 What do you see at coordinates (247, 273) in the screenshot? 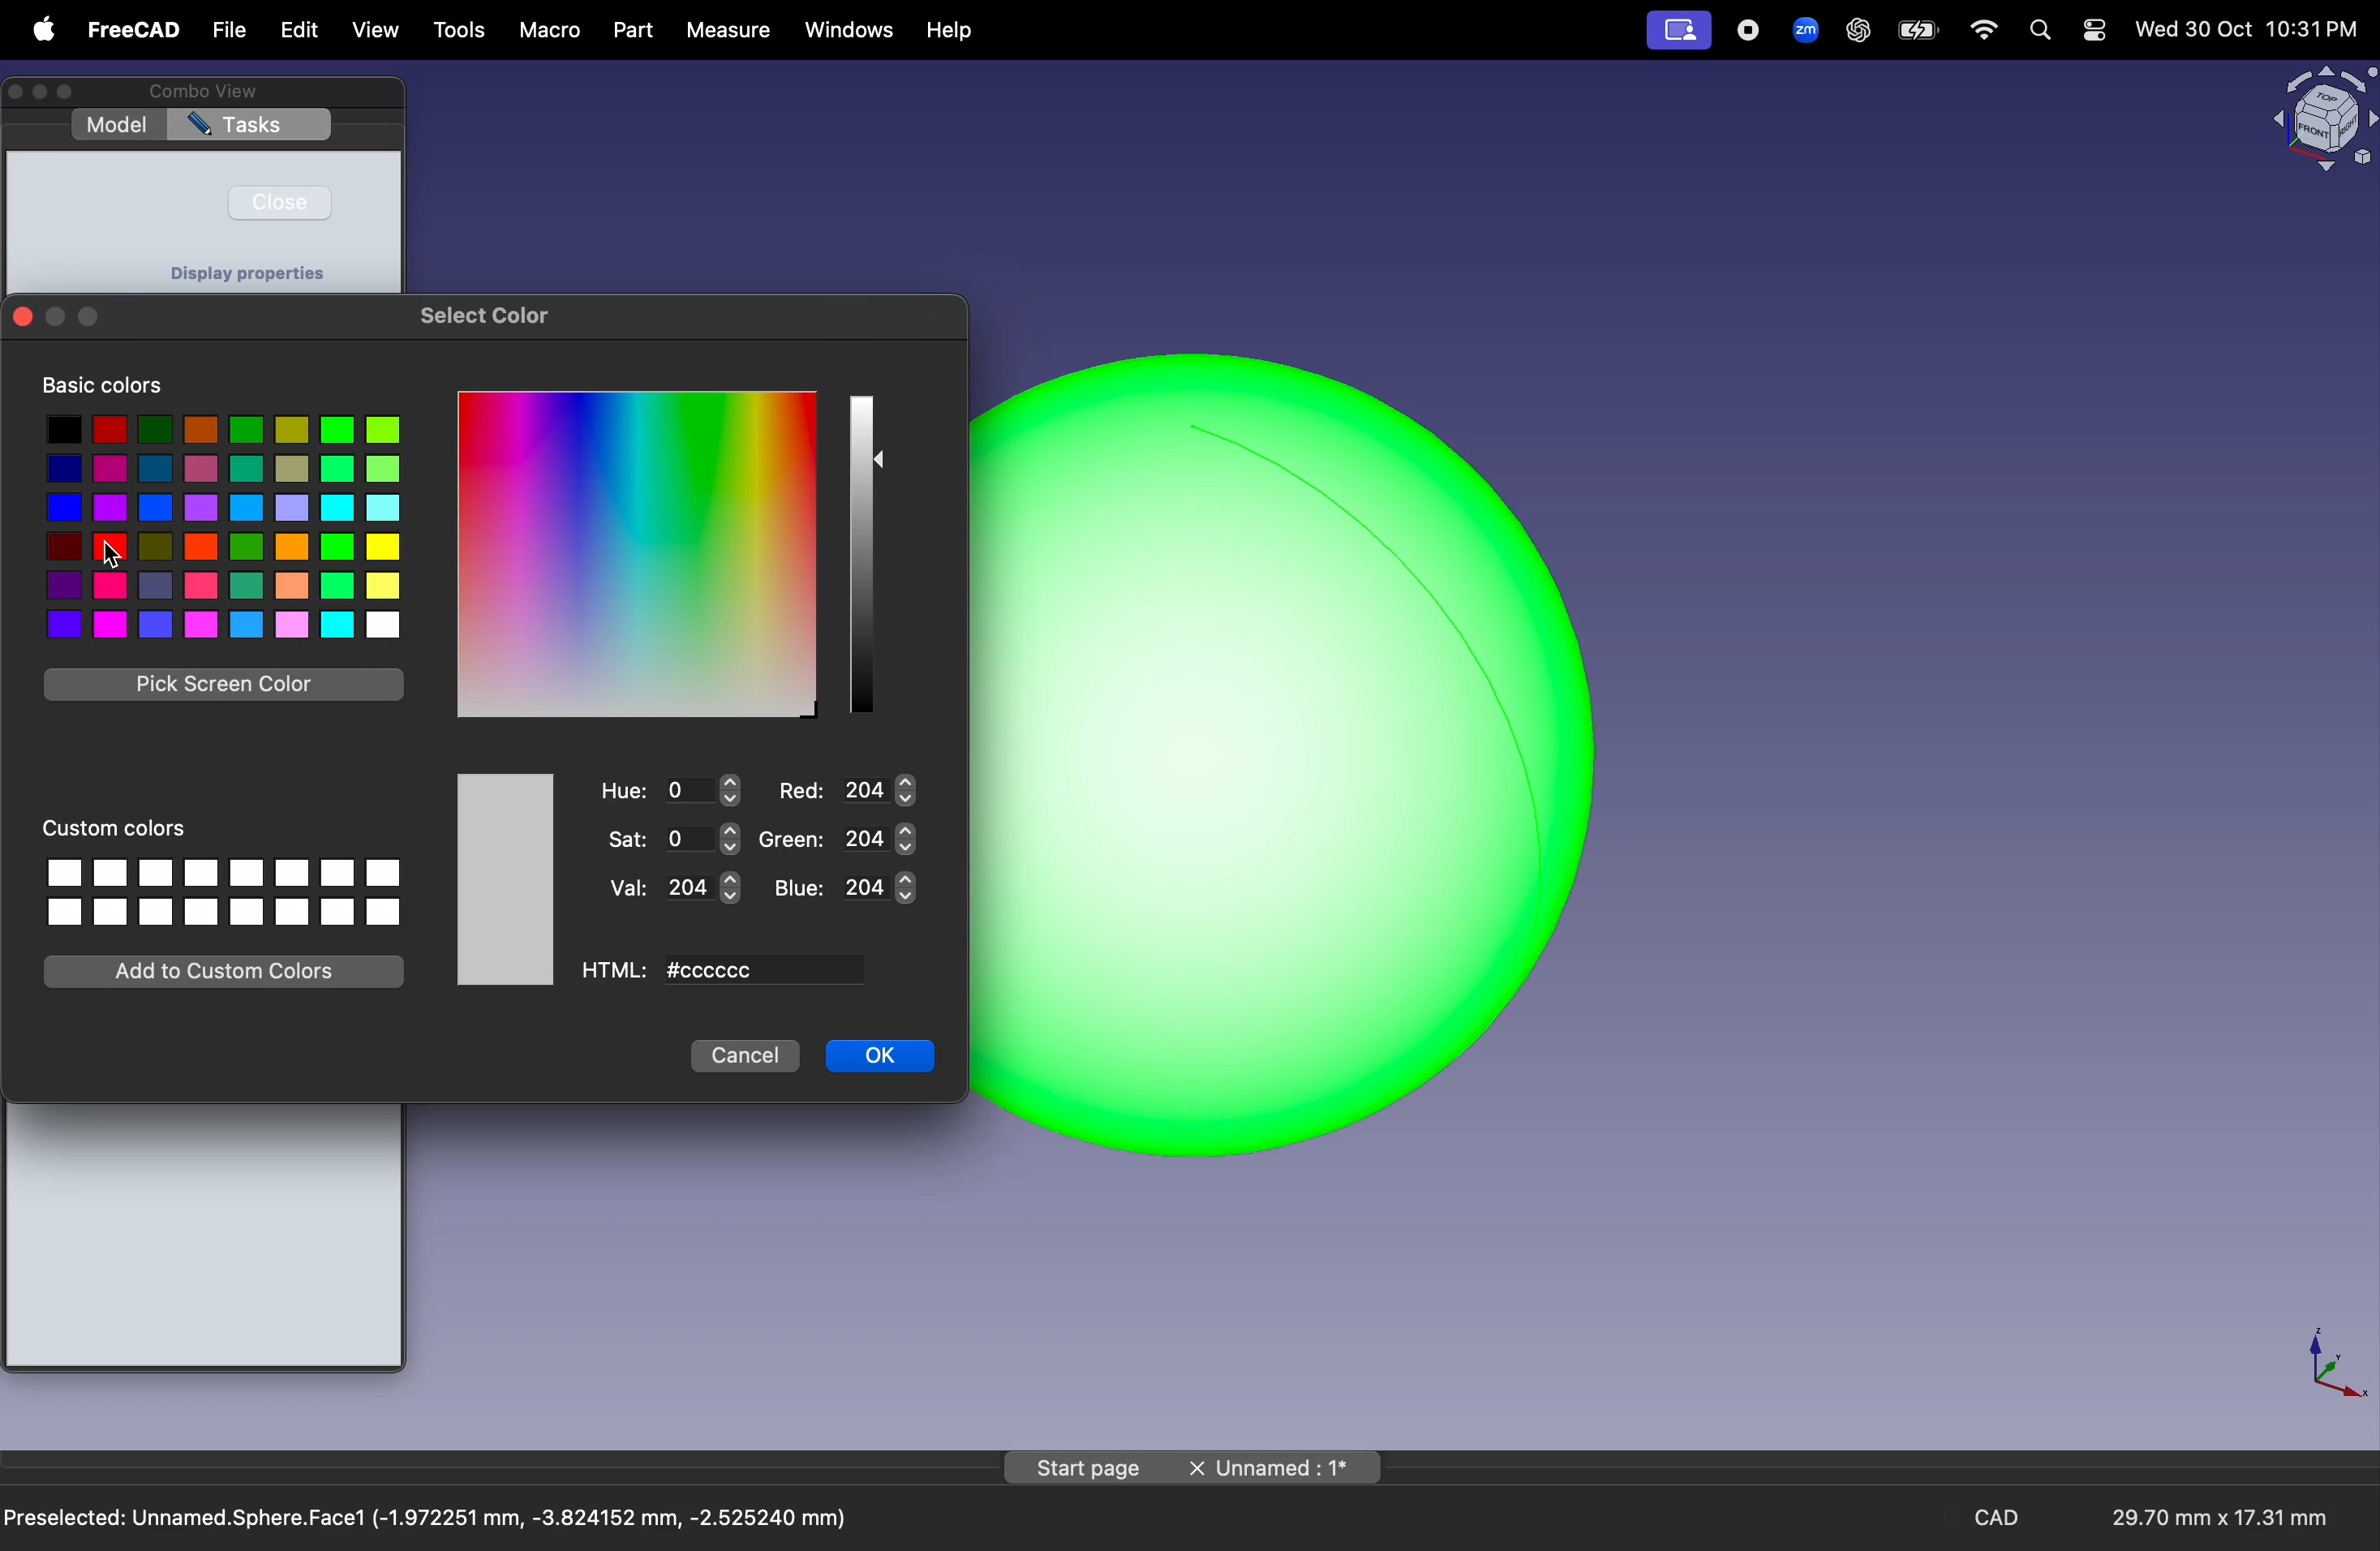
I see `Display properties` at bounding box center [247, 273].